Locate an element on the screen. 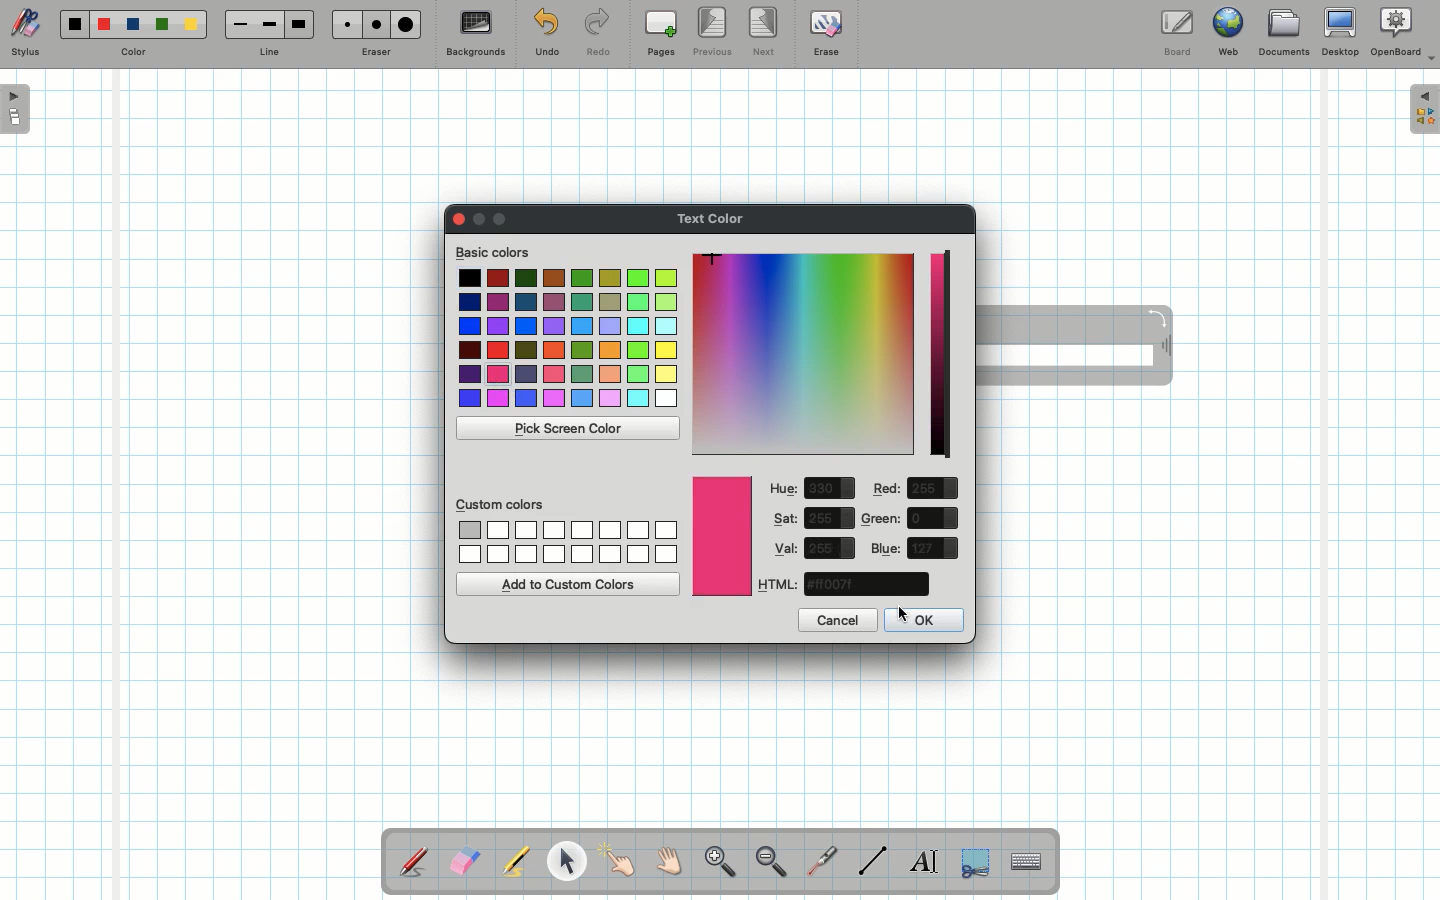  Documents is located at coordinates (1283, 35).